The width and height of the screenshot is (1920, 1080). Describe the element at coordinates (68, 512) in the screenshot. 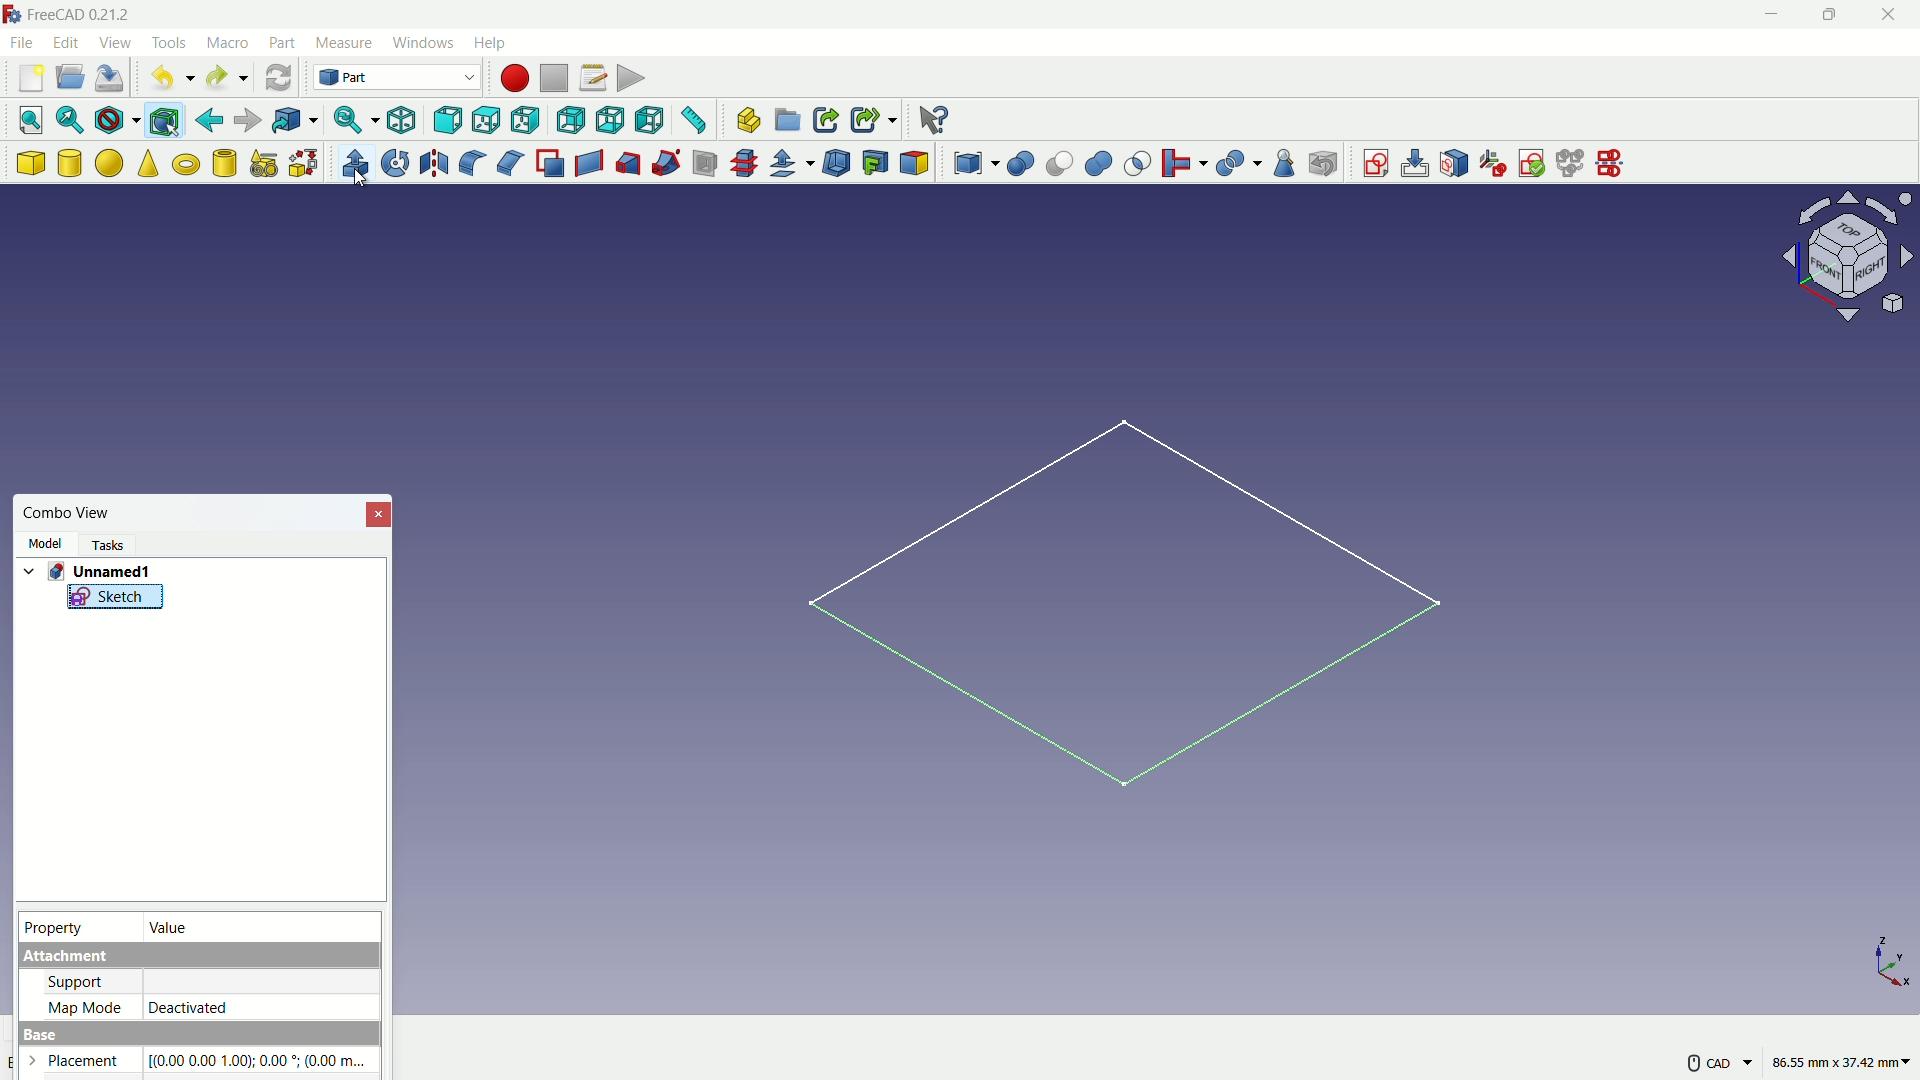

I see `Combo View` at that location.